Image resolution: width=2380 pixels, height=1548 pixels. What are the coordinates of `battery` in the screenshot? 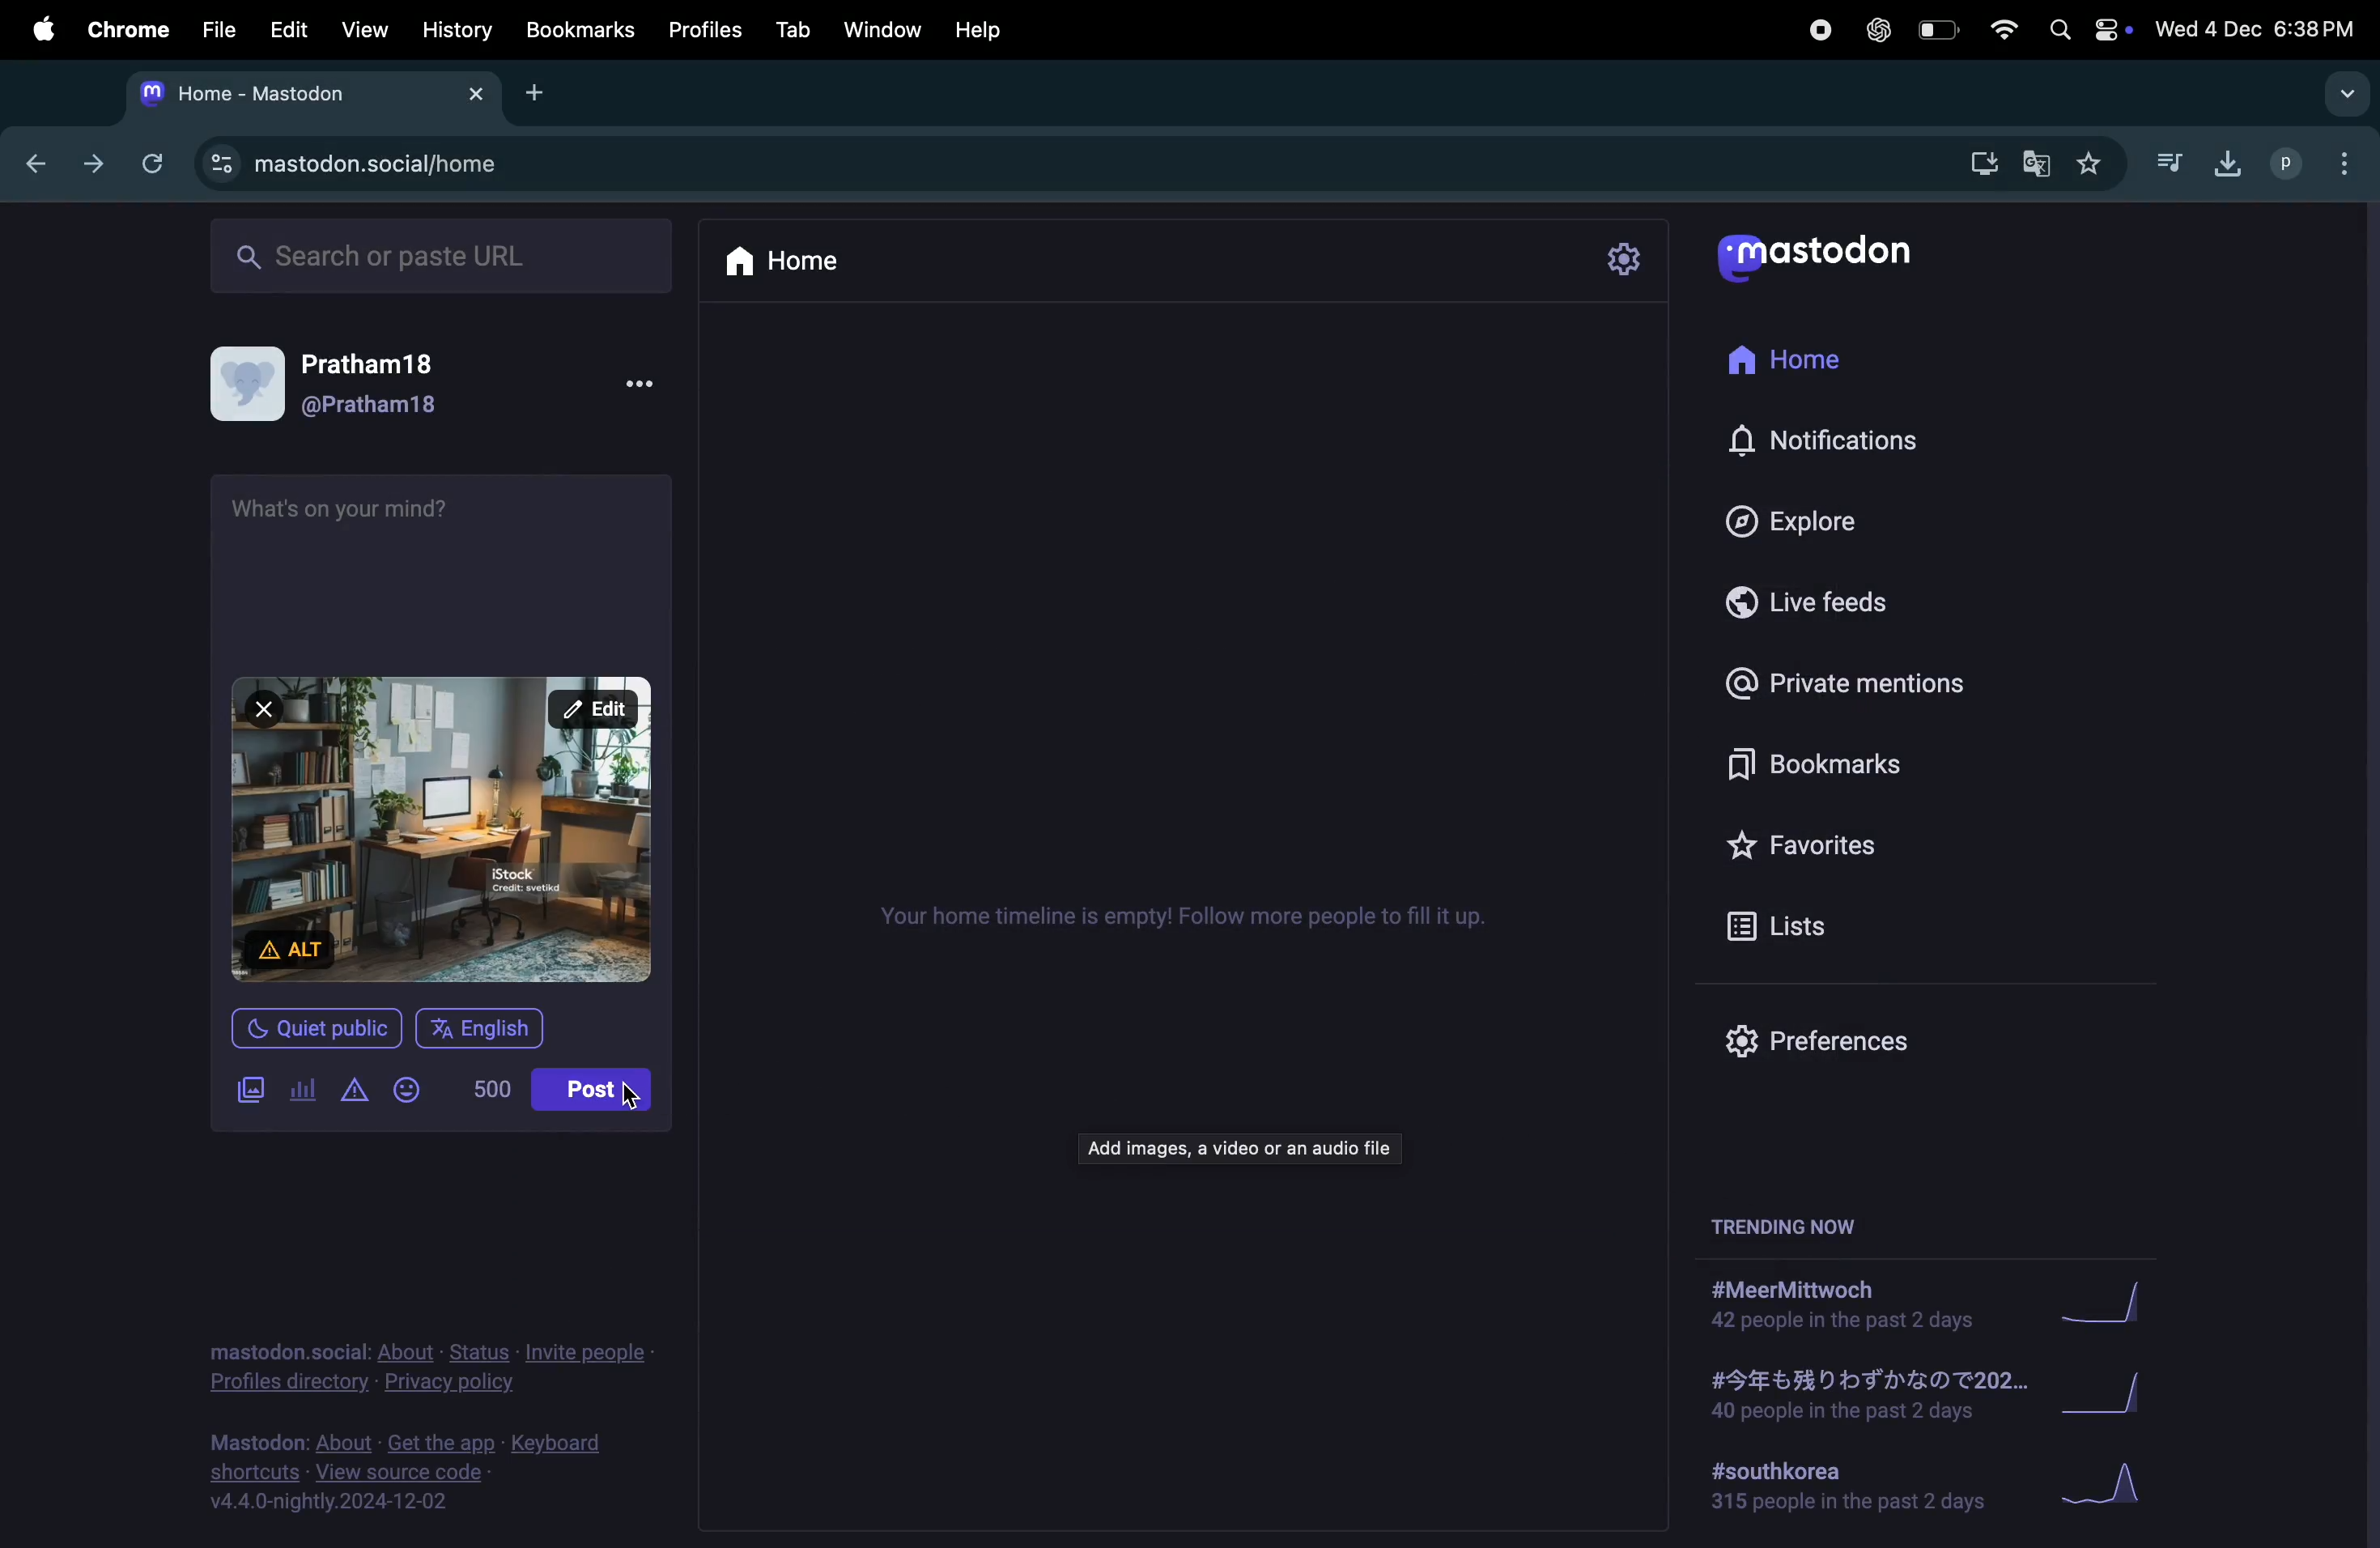 It's located at (1940, 30).